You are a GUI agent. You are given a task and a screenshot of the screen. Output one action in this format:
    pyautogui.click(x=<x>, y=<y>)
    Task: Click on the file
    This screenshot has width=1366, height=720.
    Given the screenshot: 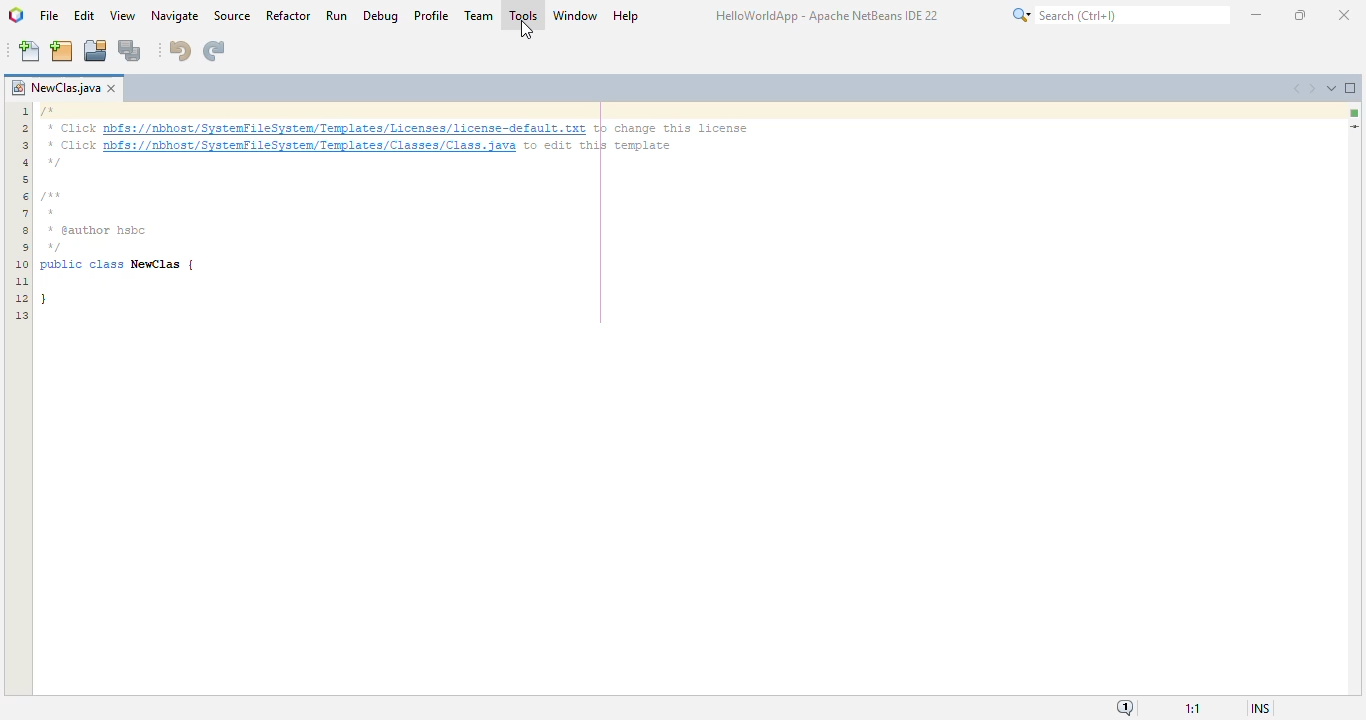 What is the action you would take?
    pyautogui.click(x=50, y=16)
    